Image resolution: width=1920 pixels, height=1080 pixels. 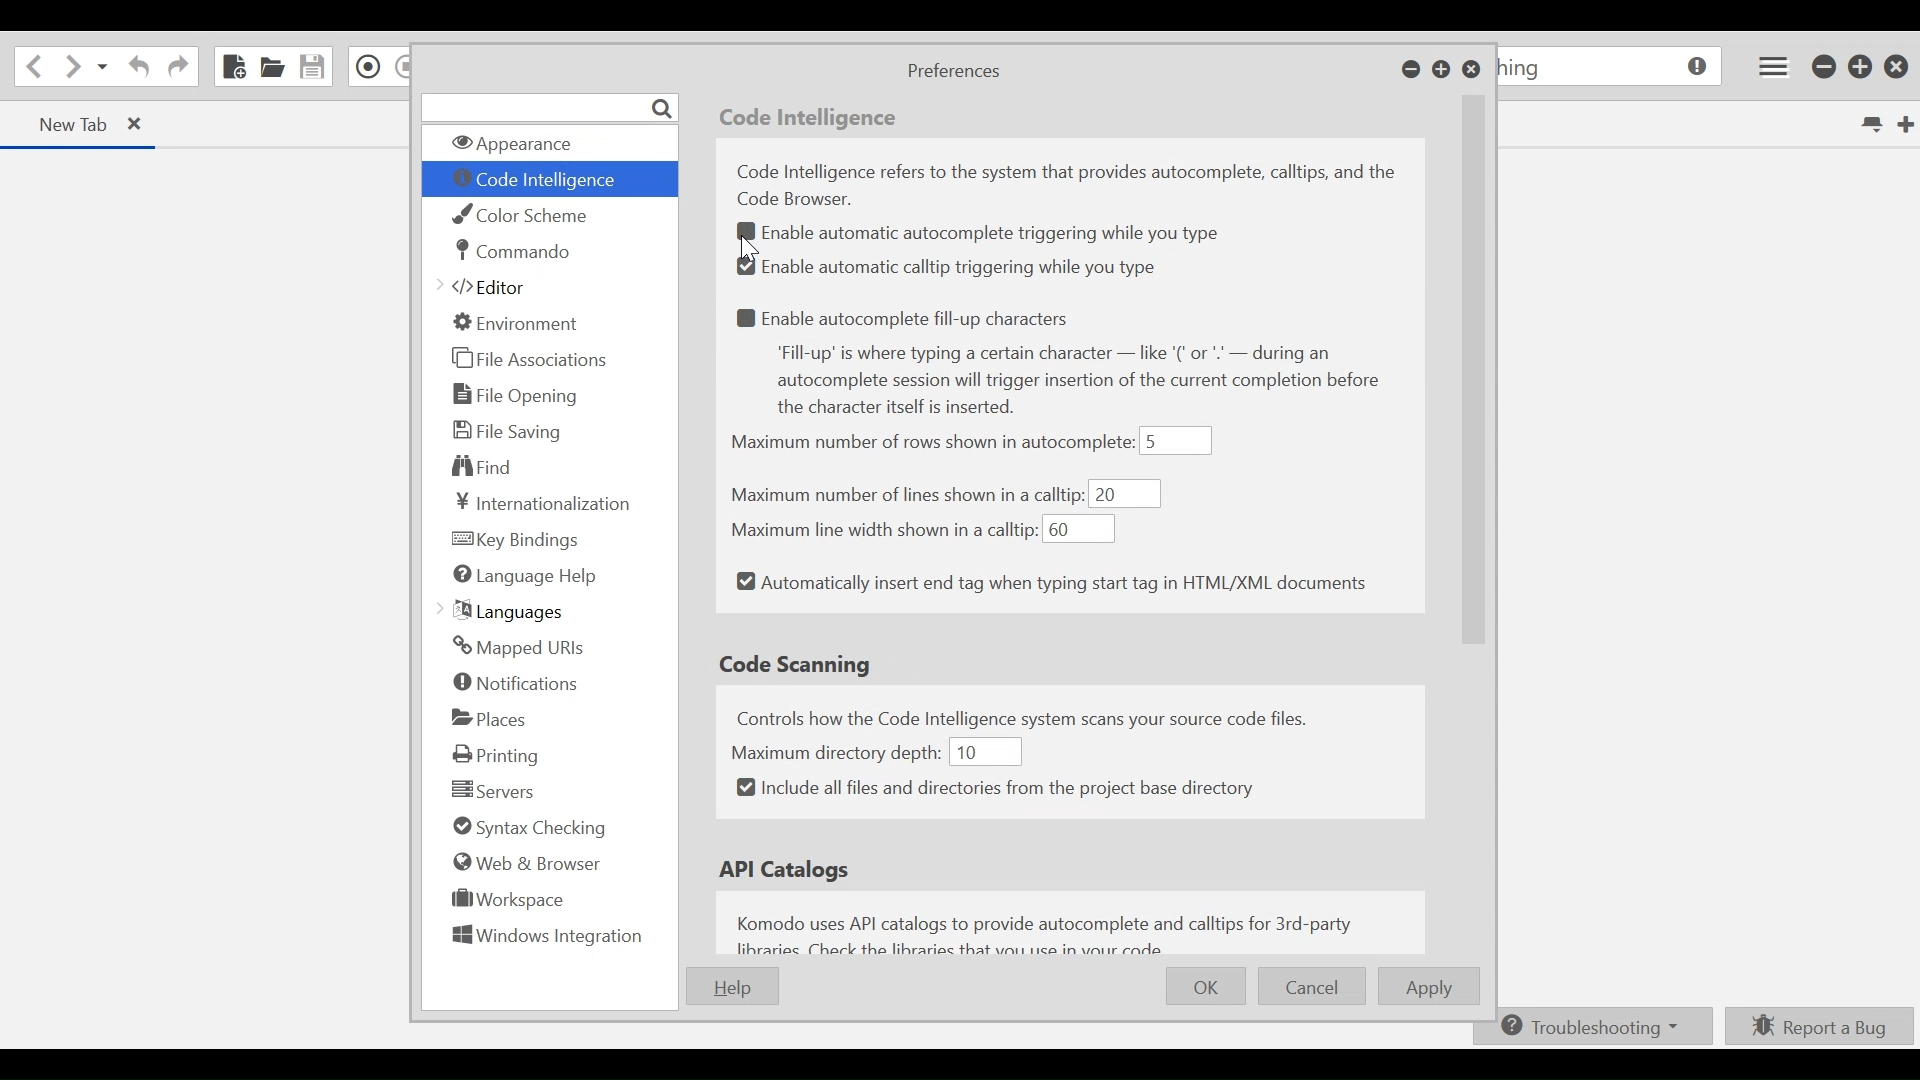 I want to click on Notifications, so click(x=518, y=685).